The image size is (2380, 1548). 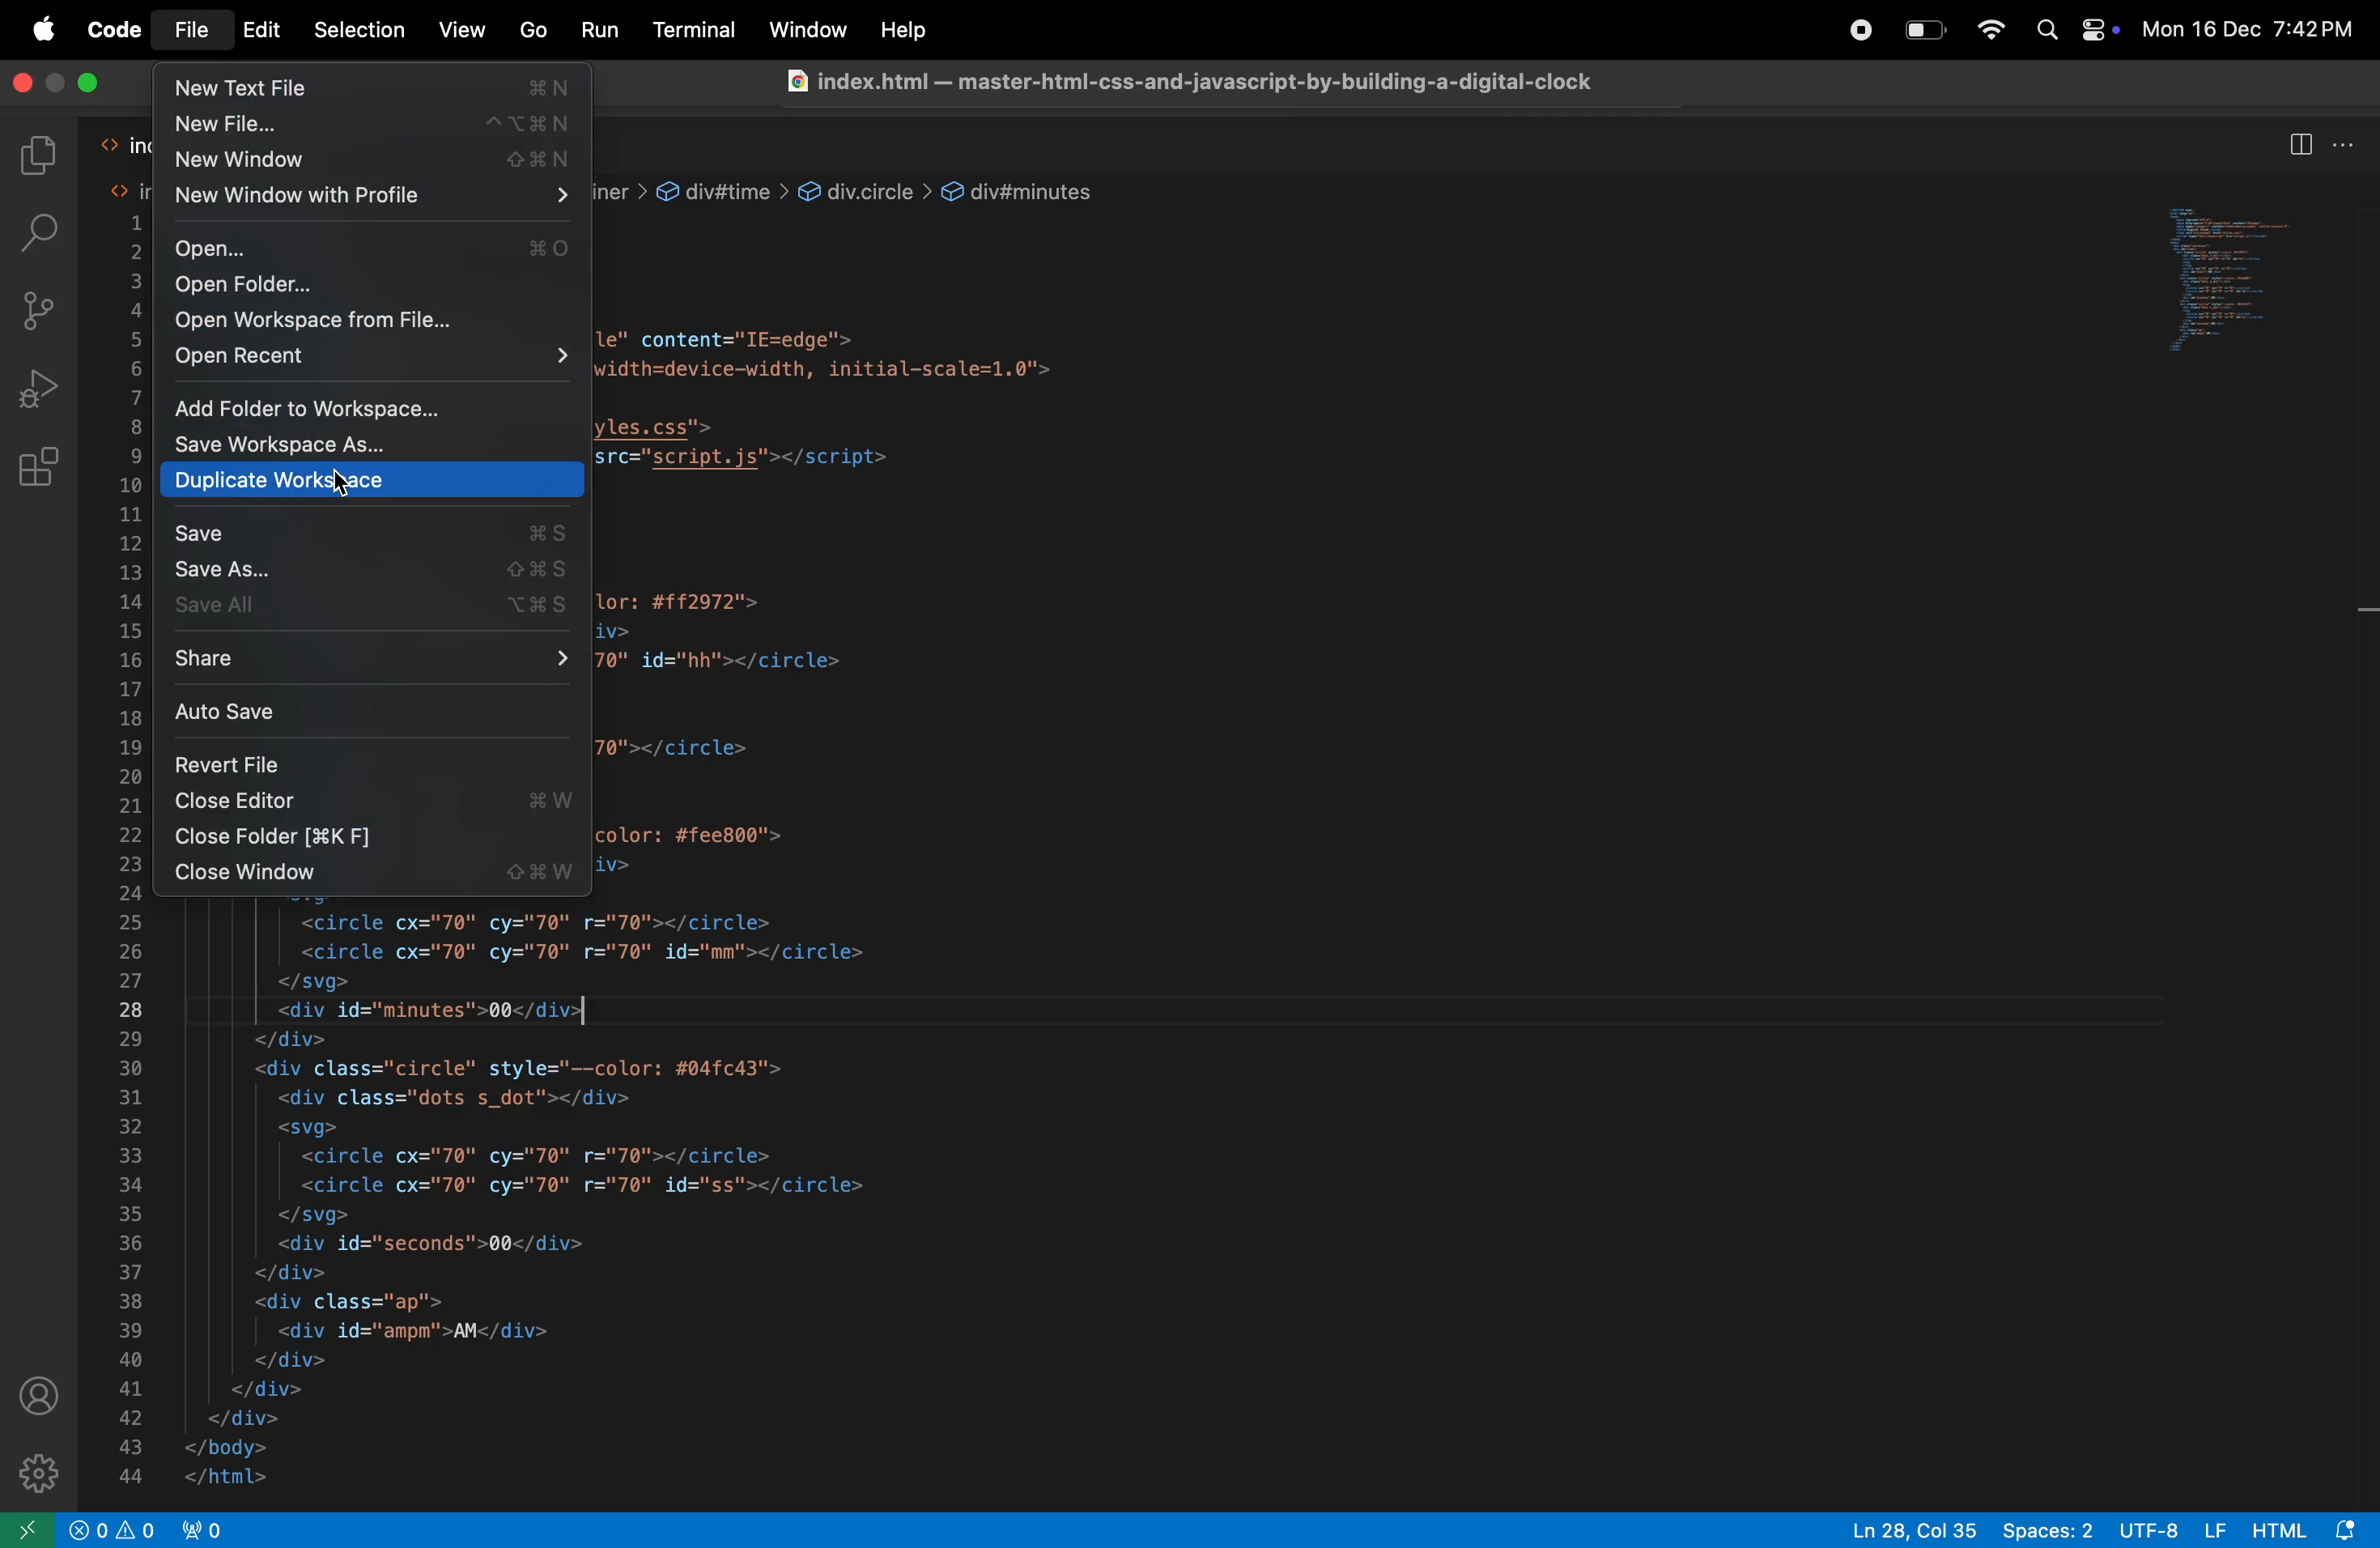 I want to click on view port, so click(x=210, y=1529).